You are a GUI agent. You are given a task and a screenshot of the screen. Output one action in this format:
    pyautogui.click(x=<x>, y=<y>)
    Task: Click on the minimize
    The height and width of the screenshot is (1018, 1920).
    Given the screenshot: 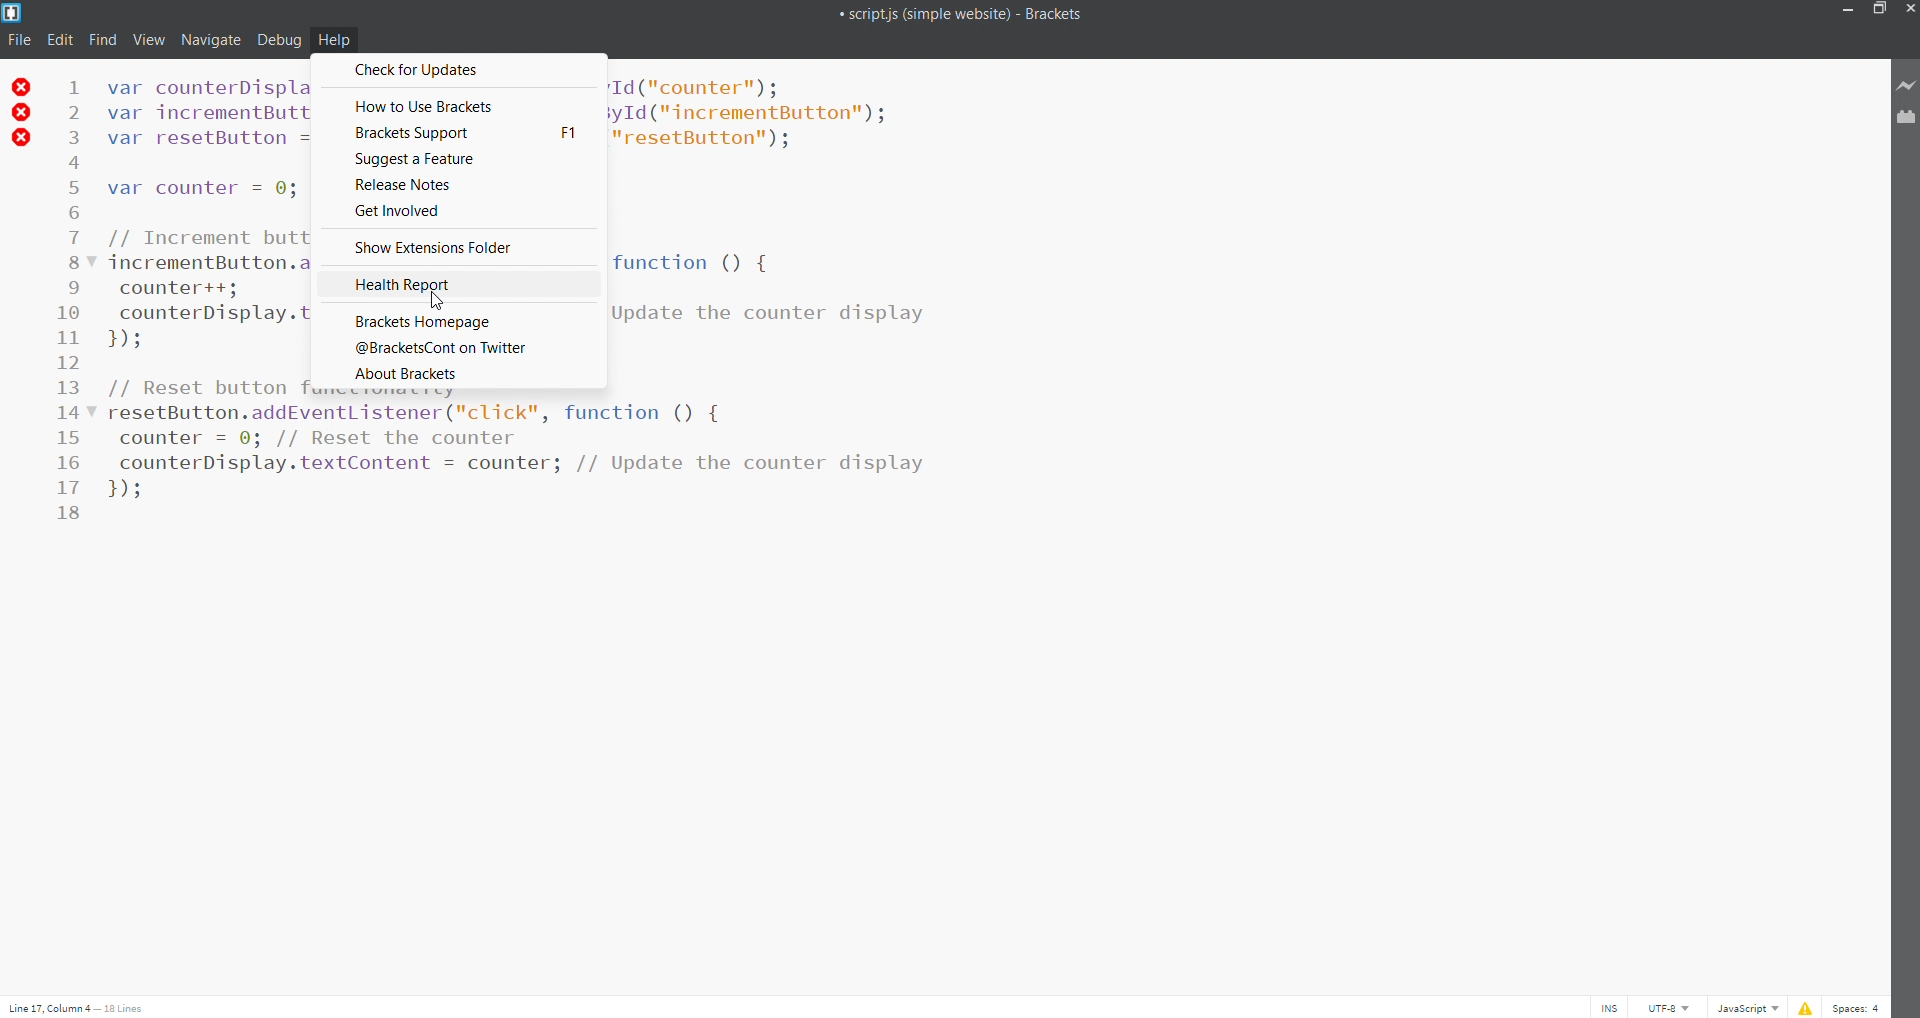 What is the action you would take?
    pyautogui.click(x=1848, y=12)
    